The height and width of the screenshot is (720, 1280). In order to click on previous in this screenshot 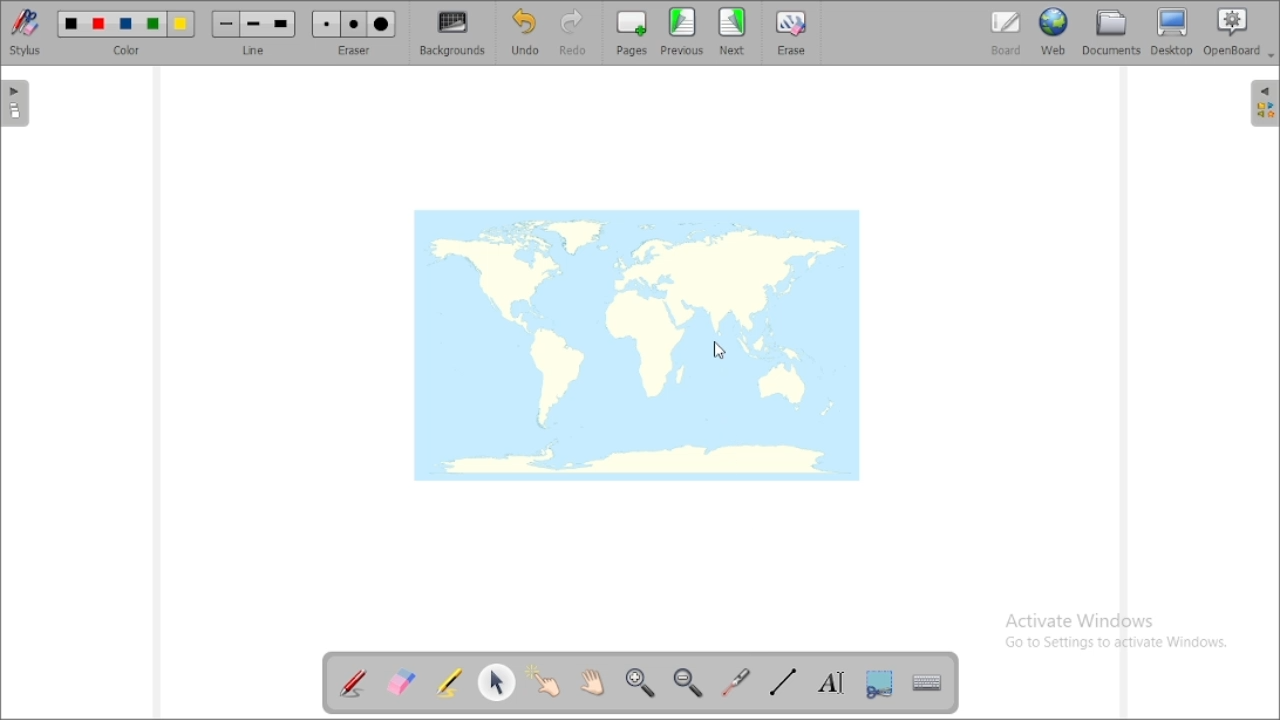, I will do `click(682, 31)`.